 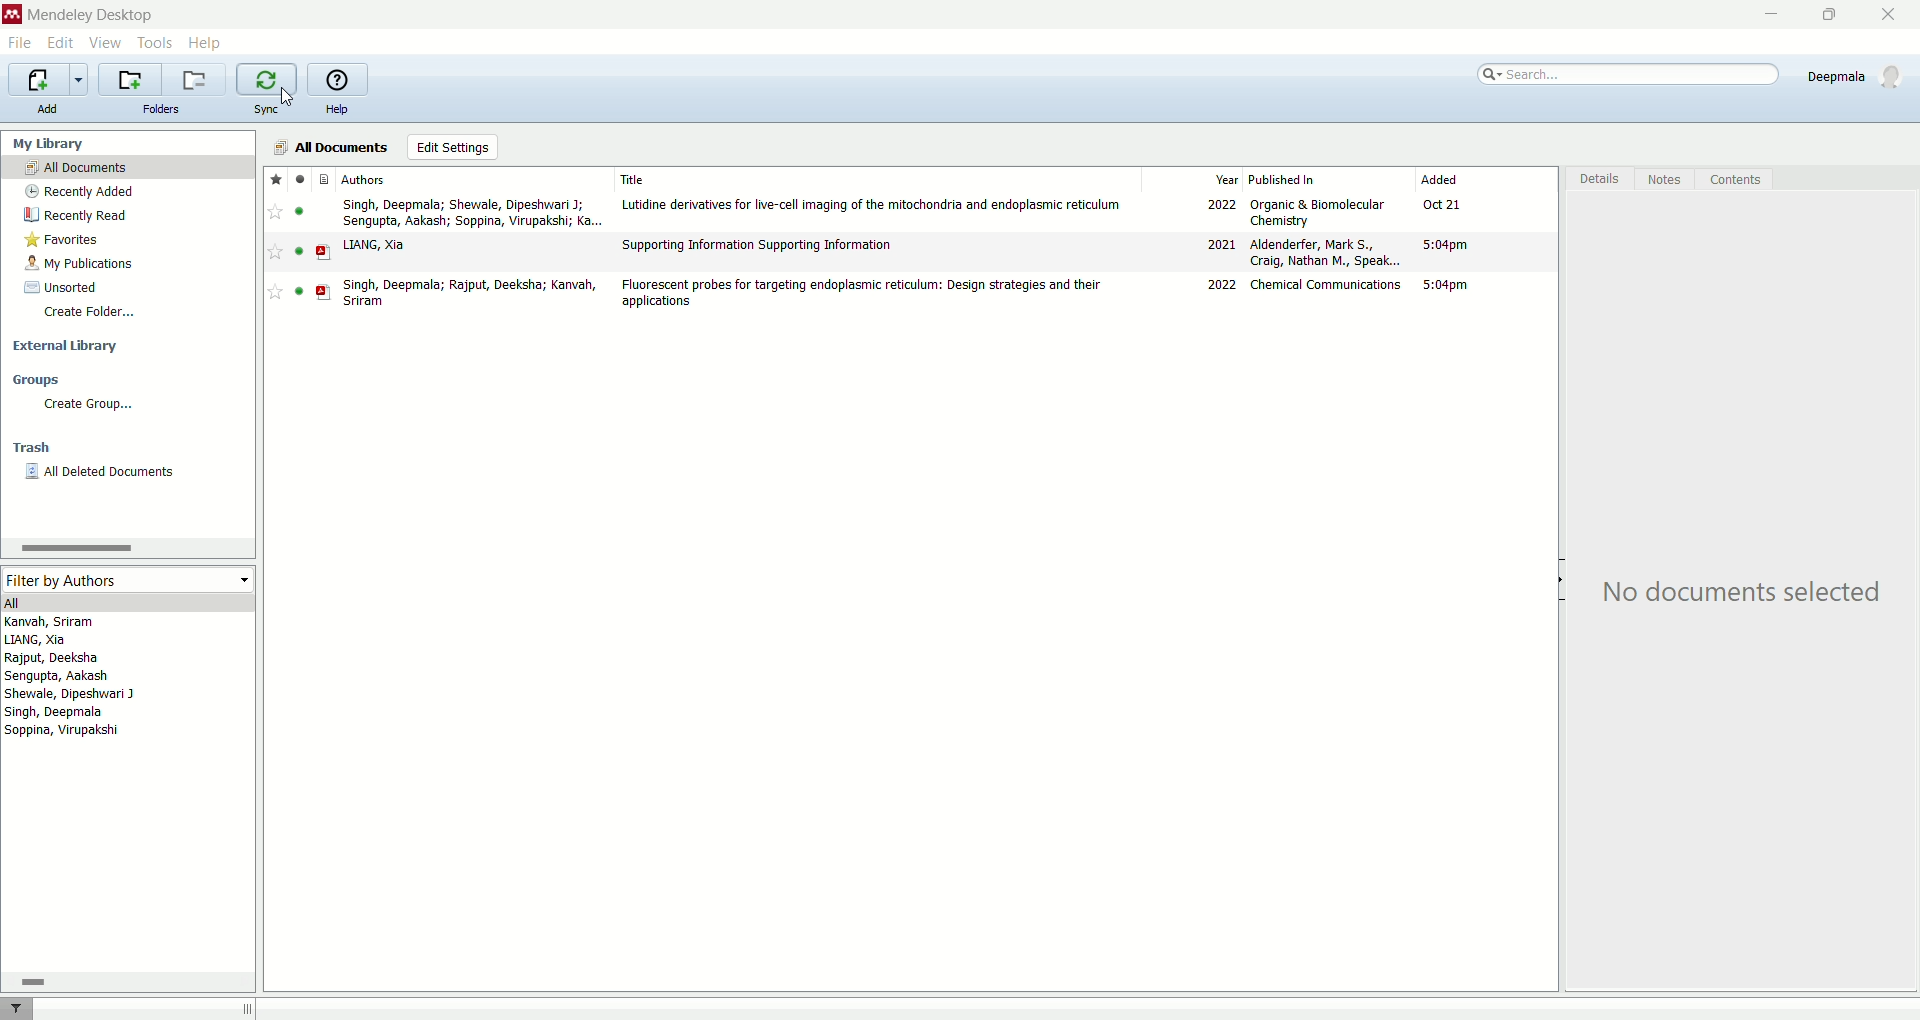 I want to click on folders, so click(x=163, y=108).